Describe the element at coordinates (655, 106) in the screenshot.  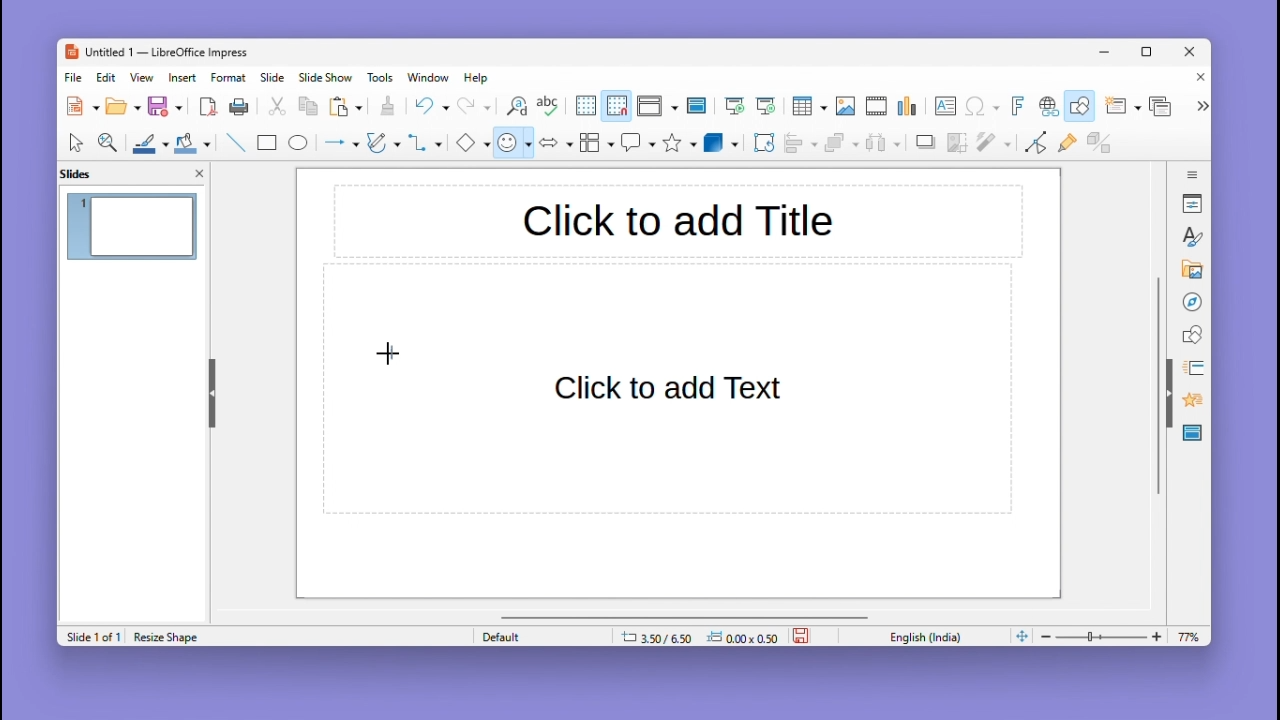
I see `Display views` at that location.